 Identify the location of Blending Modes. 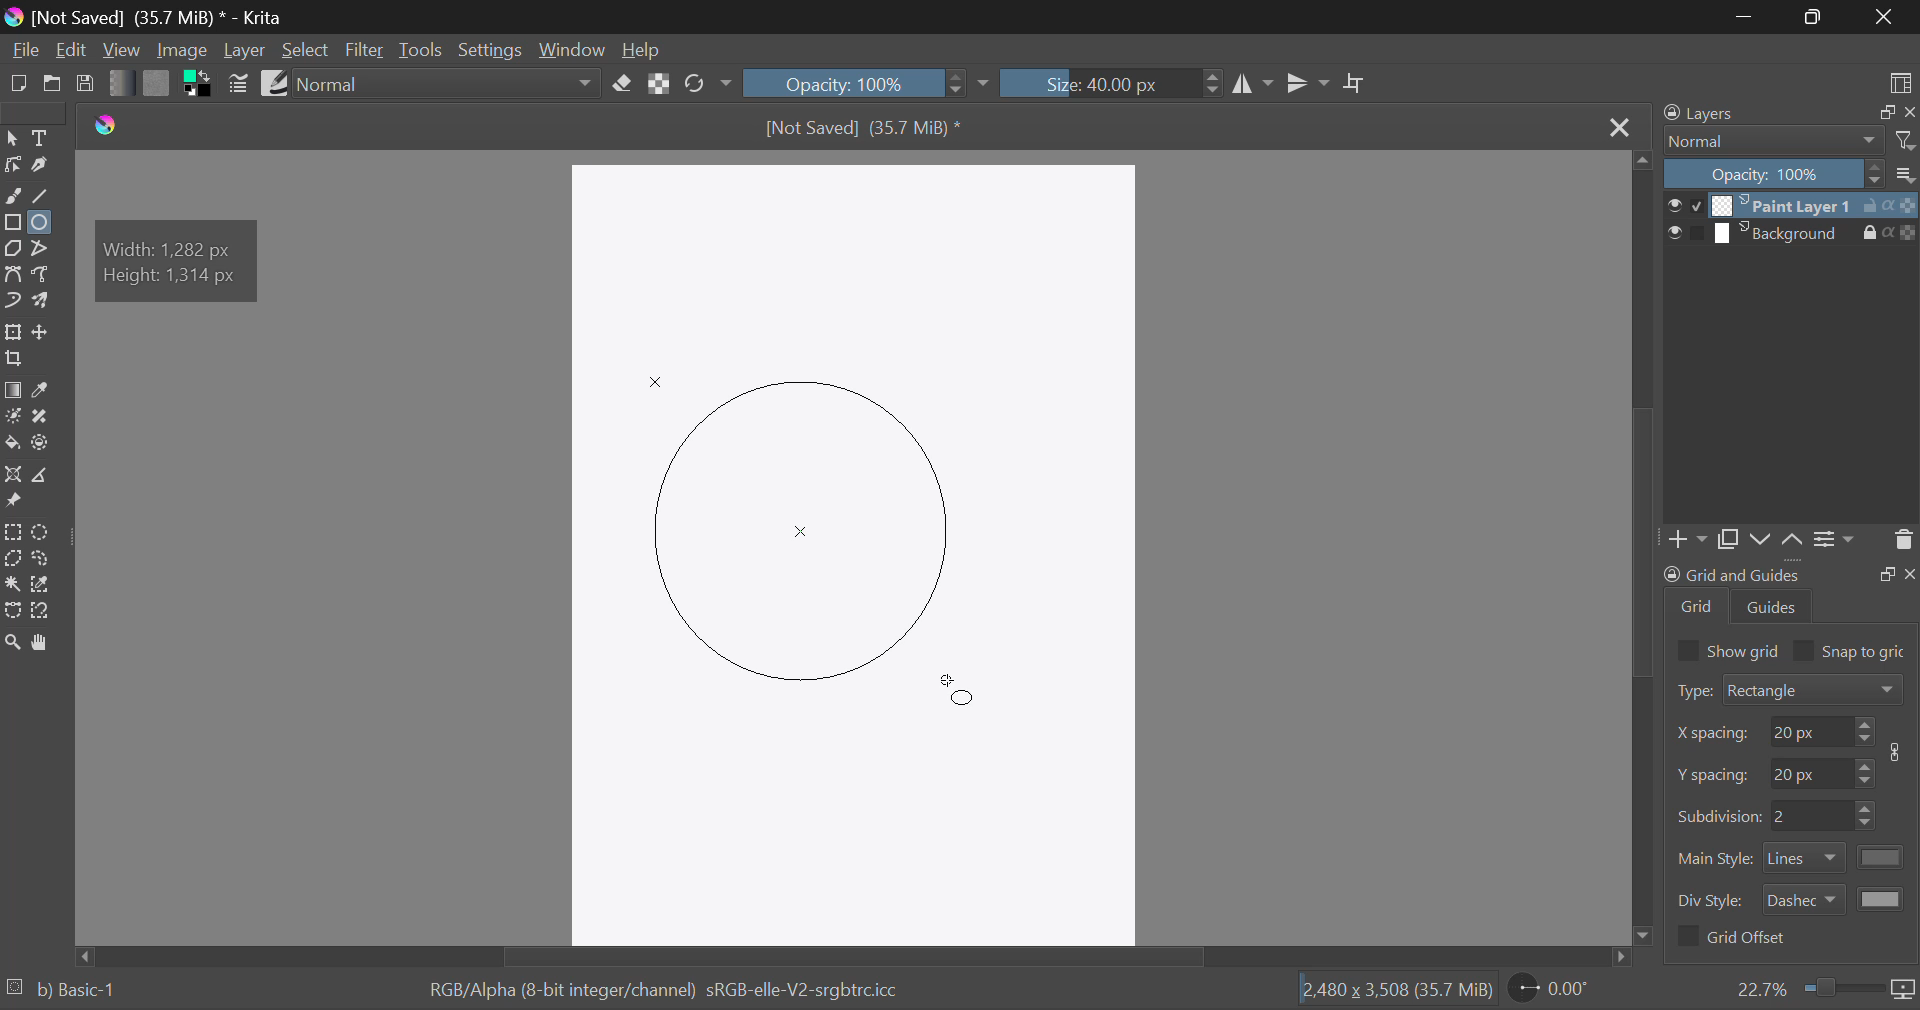
(1789, 142).